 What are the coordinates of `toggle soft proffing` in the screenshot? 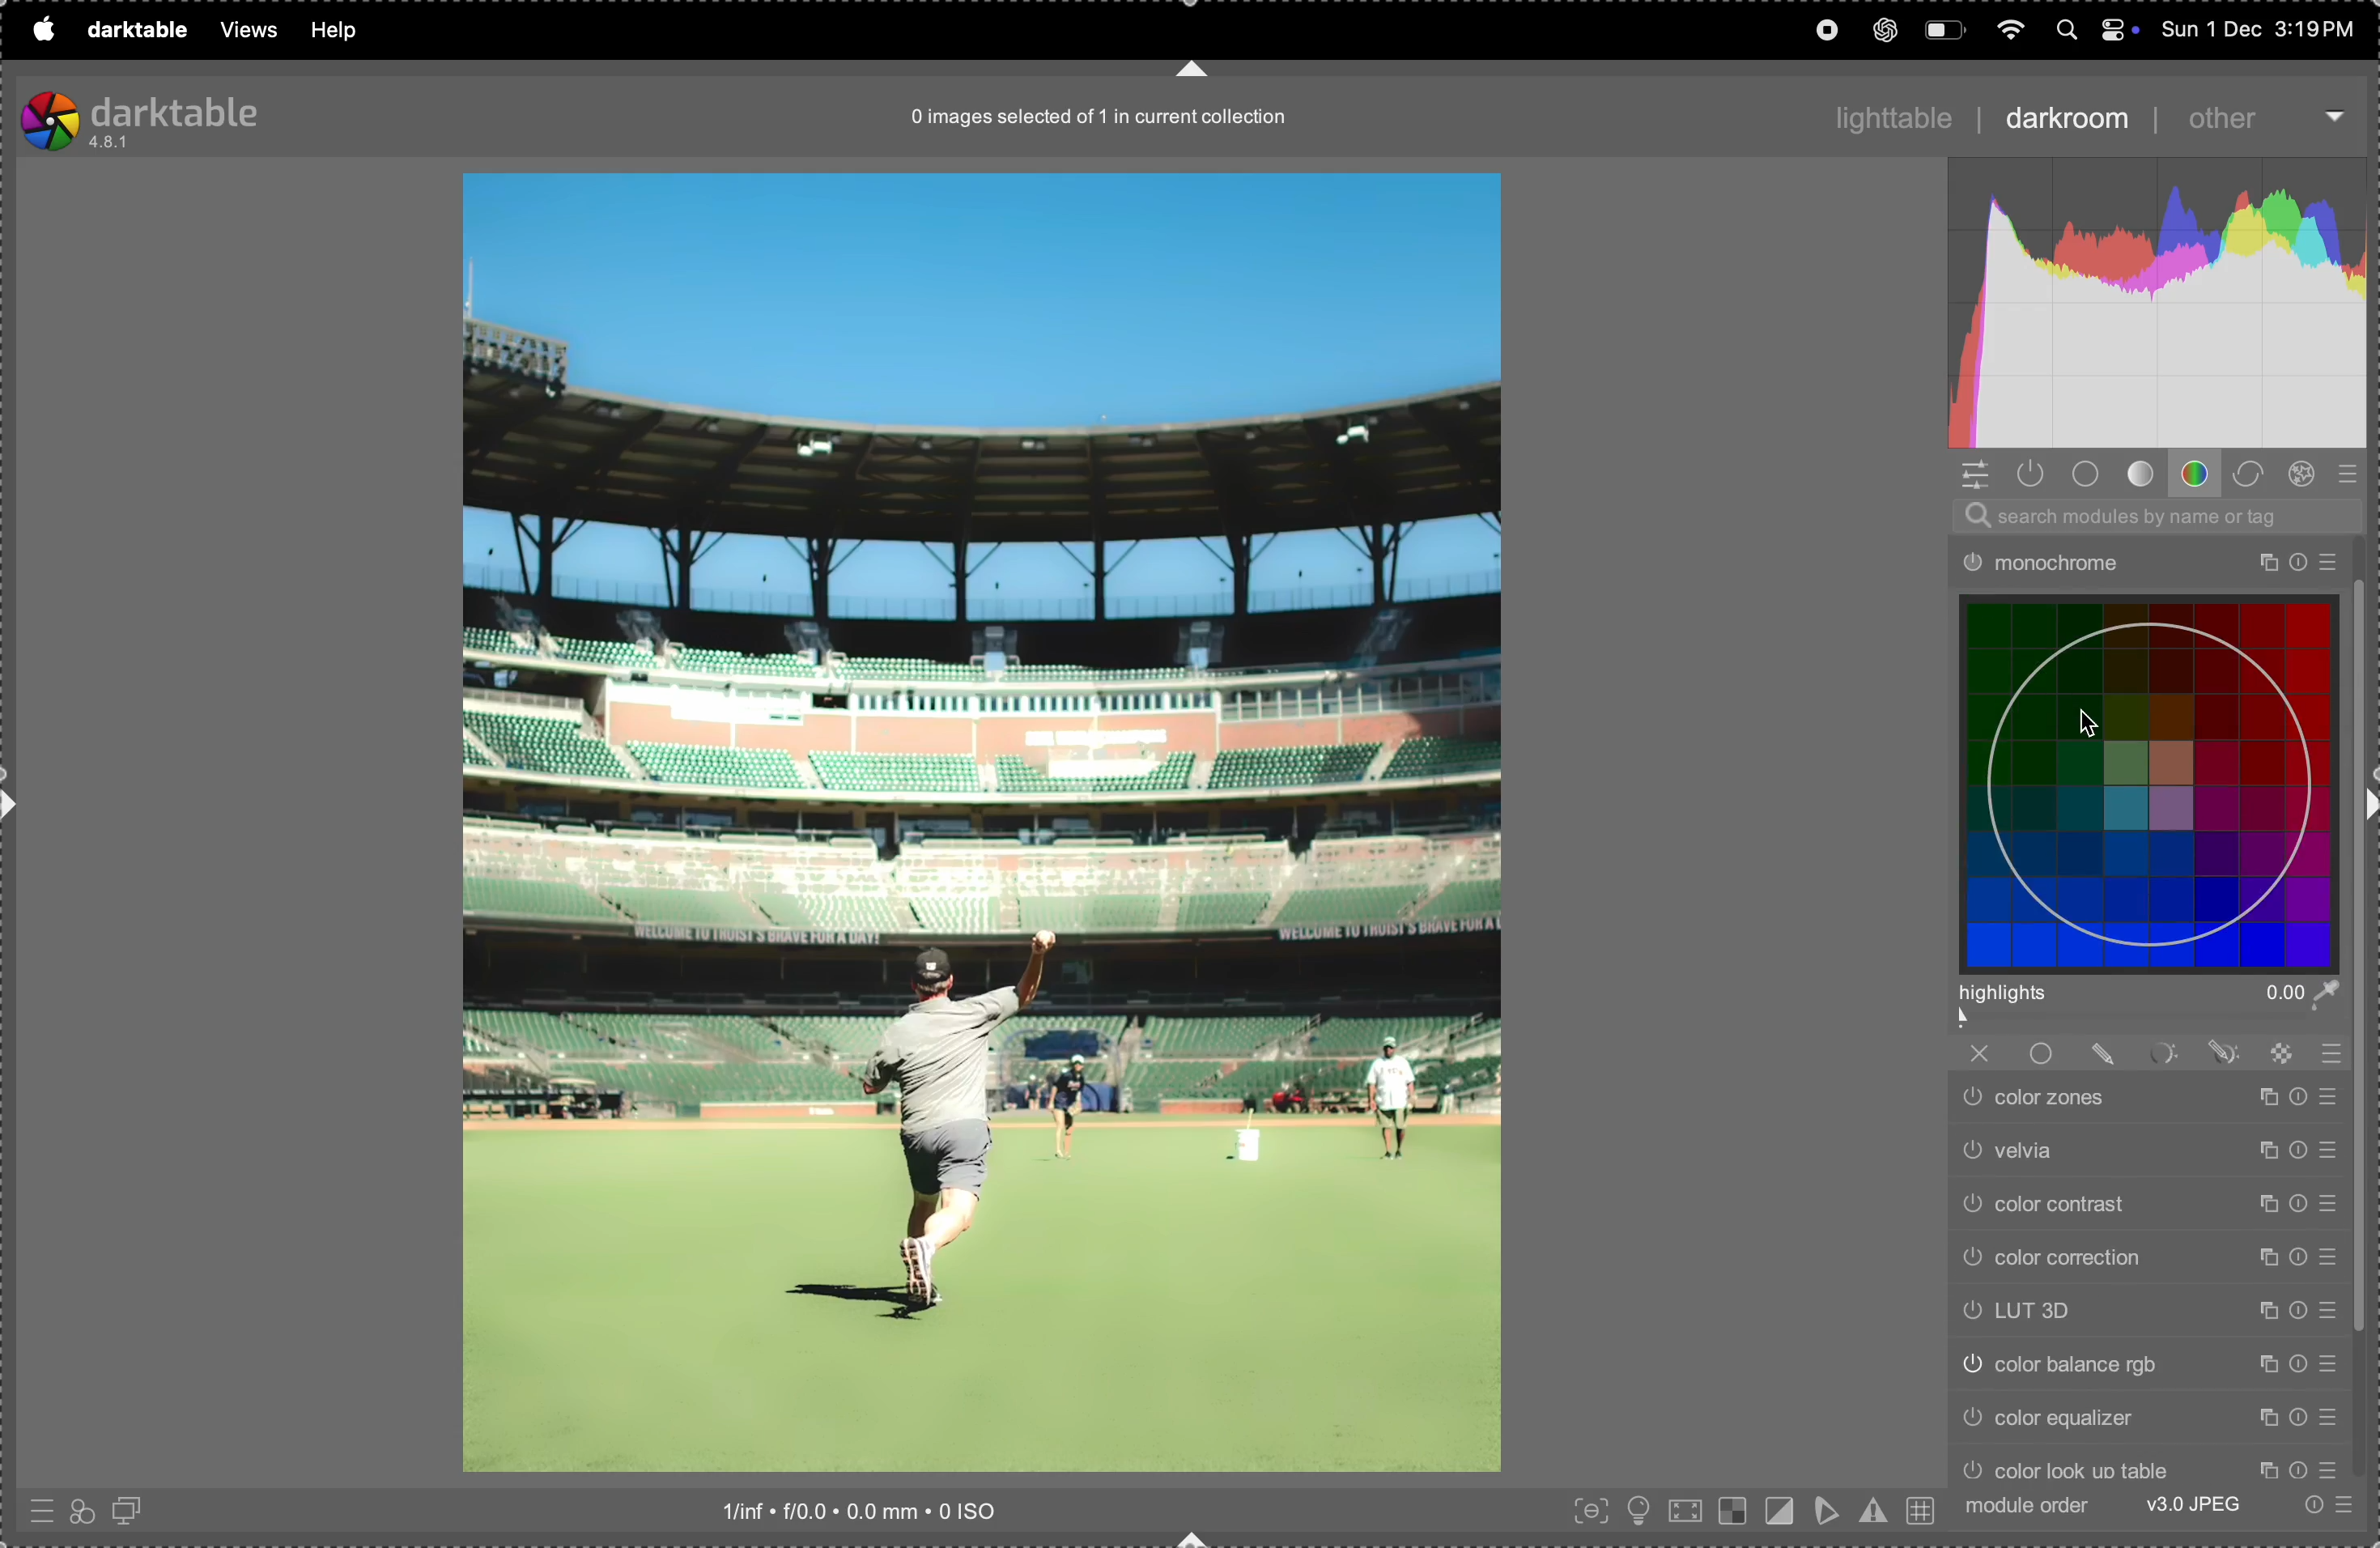 It's located at (1824, 1512).